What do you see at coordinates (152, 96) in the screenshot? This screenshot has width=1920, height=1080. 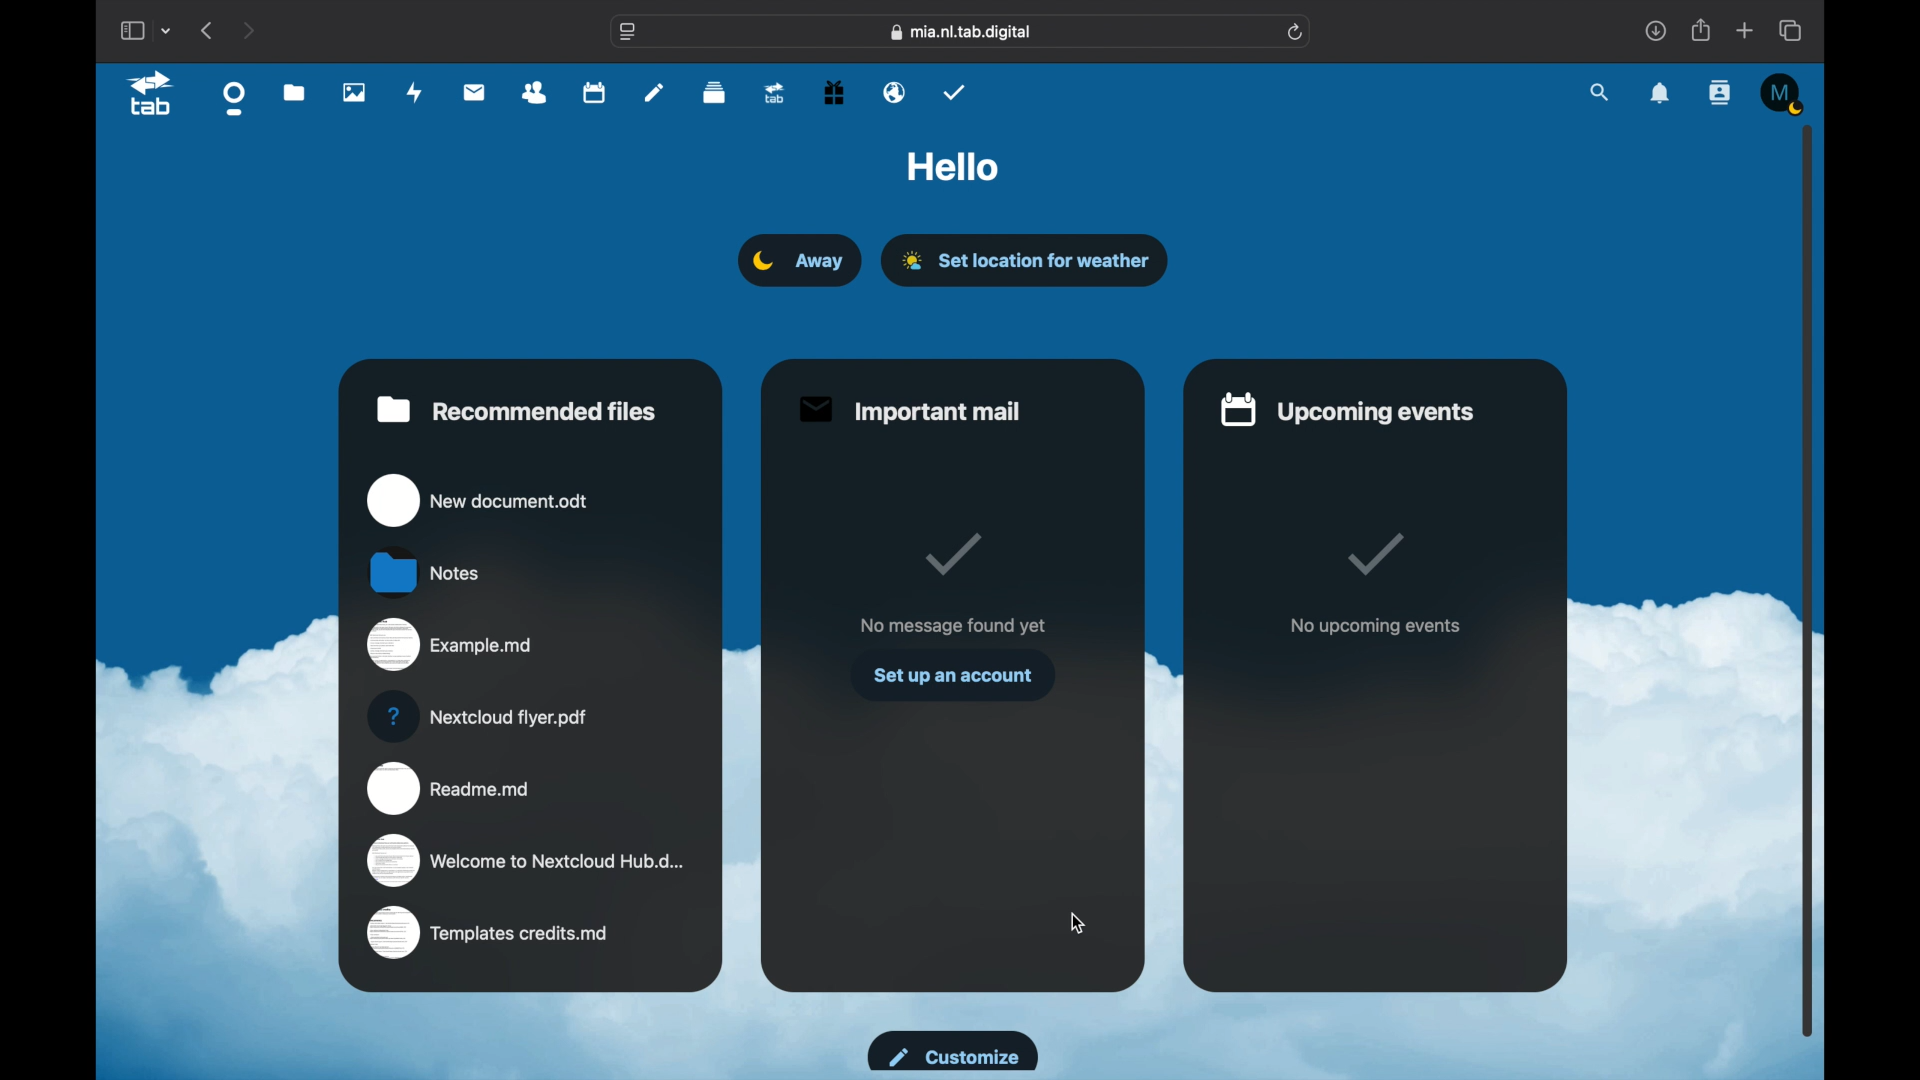 I see `tab` at bounding box center [152, 96].